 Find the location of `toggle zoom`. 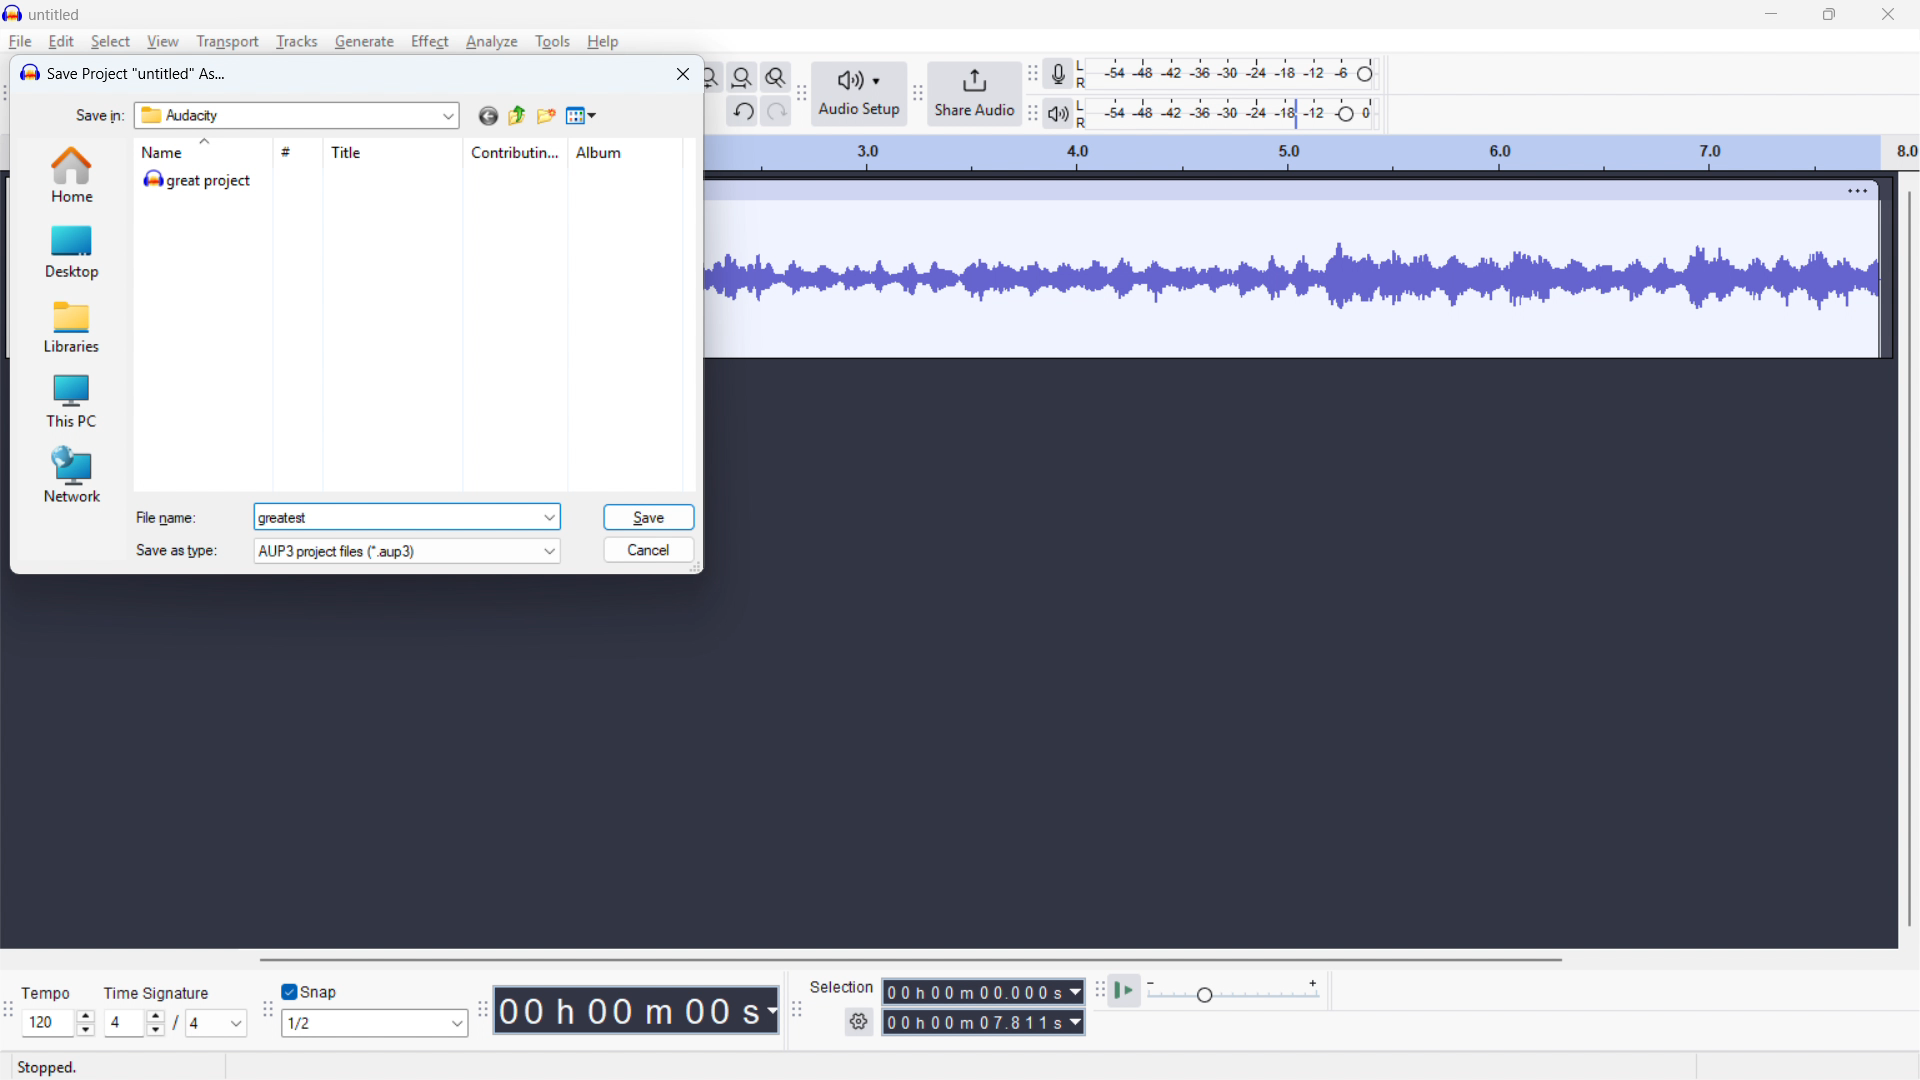

toggle zoom is located at coordinates (776, 77).